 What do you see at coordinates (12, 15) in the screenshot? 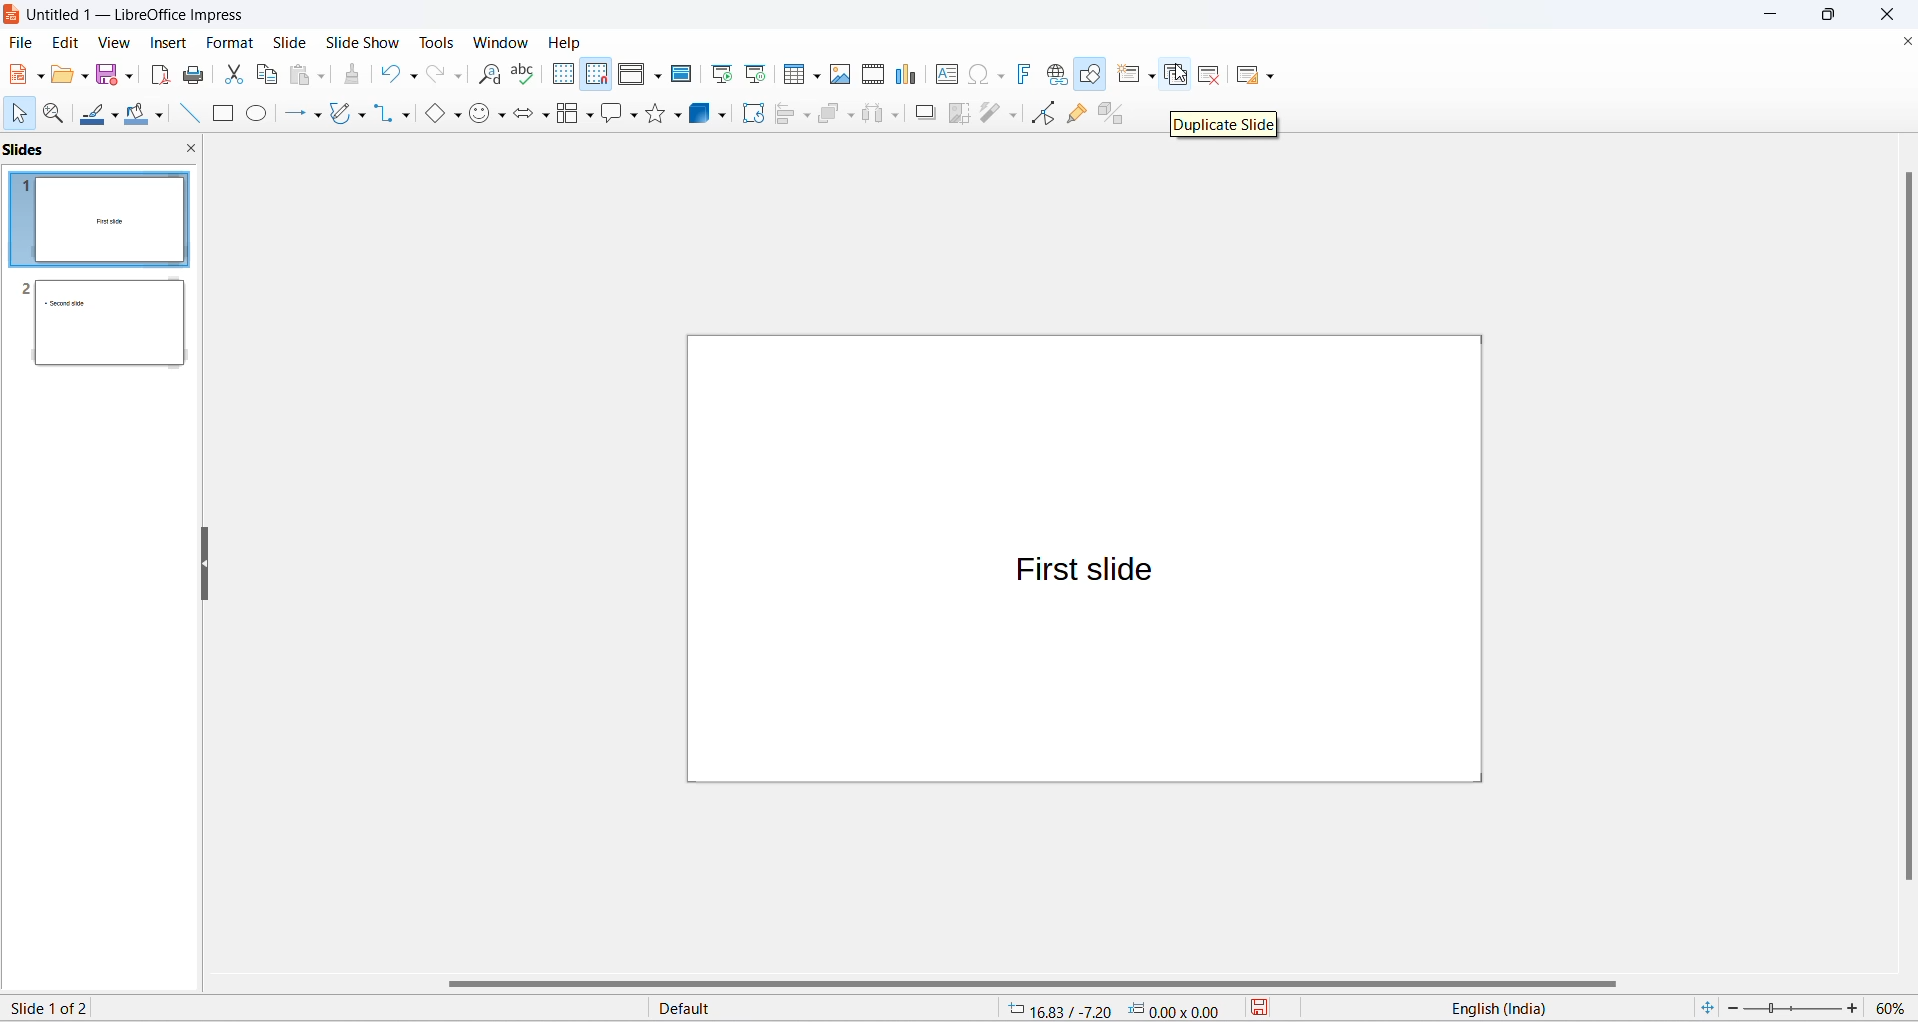
I see `logo` at bounding box center [12, 15].